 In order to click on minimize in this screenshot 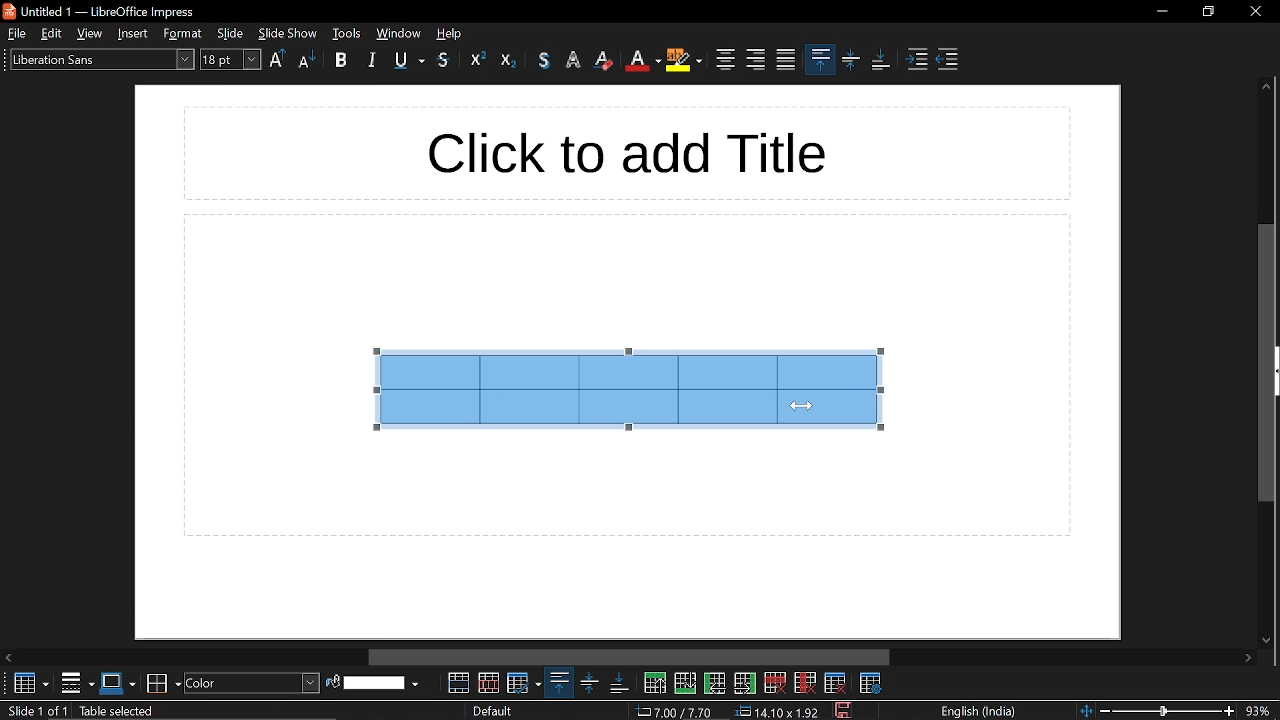, I will do `click(1162, 12)`.